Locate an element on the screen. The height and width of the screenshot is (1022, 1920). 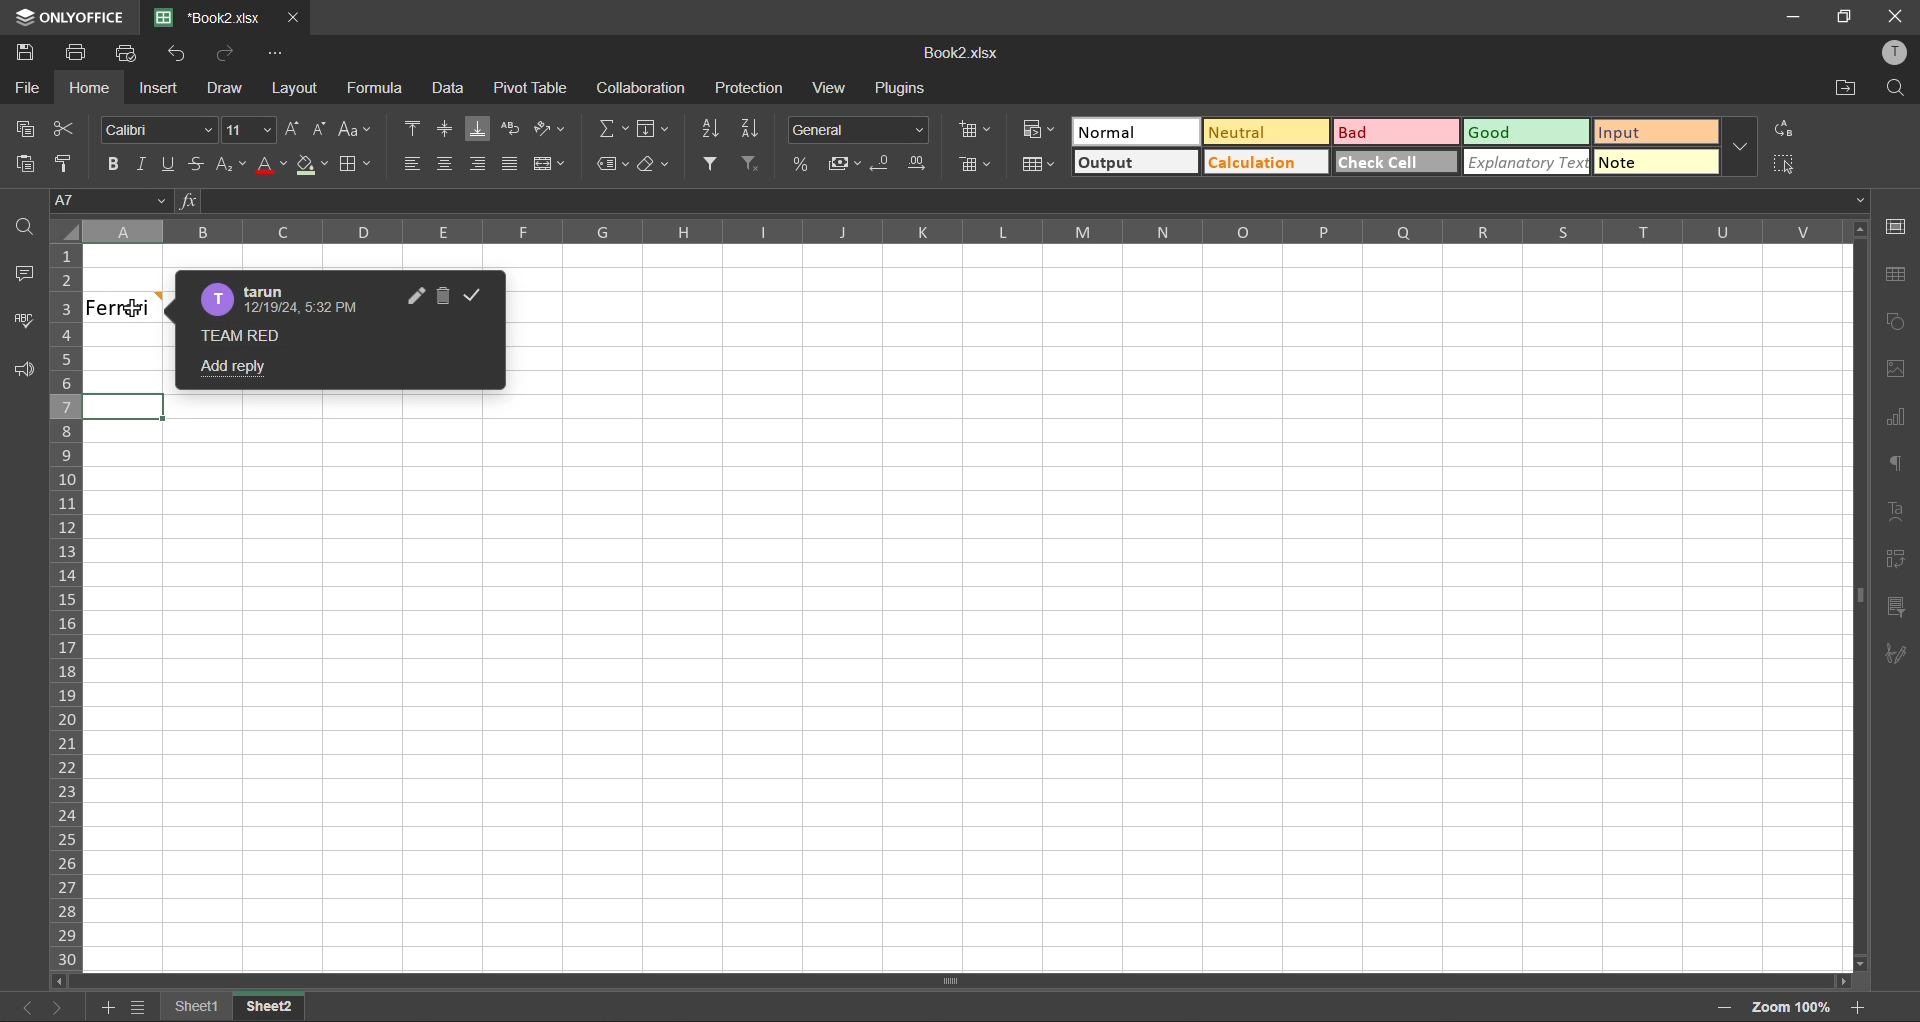
pivot table is located at coordinates (1894, 561).